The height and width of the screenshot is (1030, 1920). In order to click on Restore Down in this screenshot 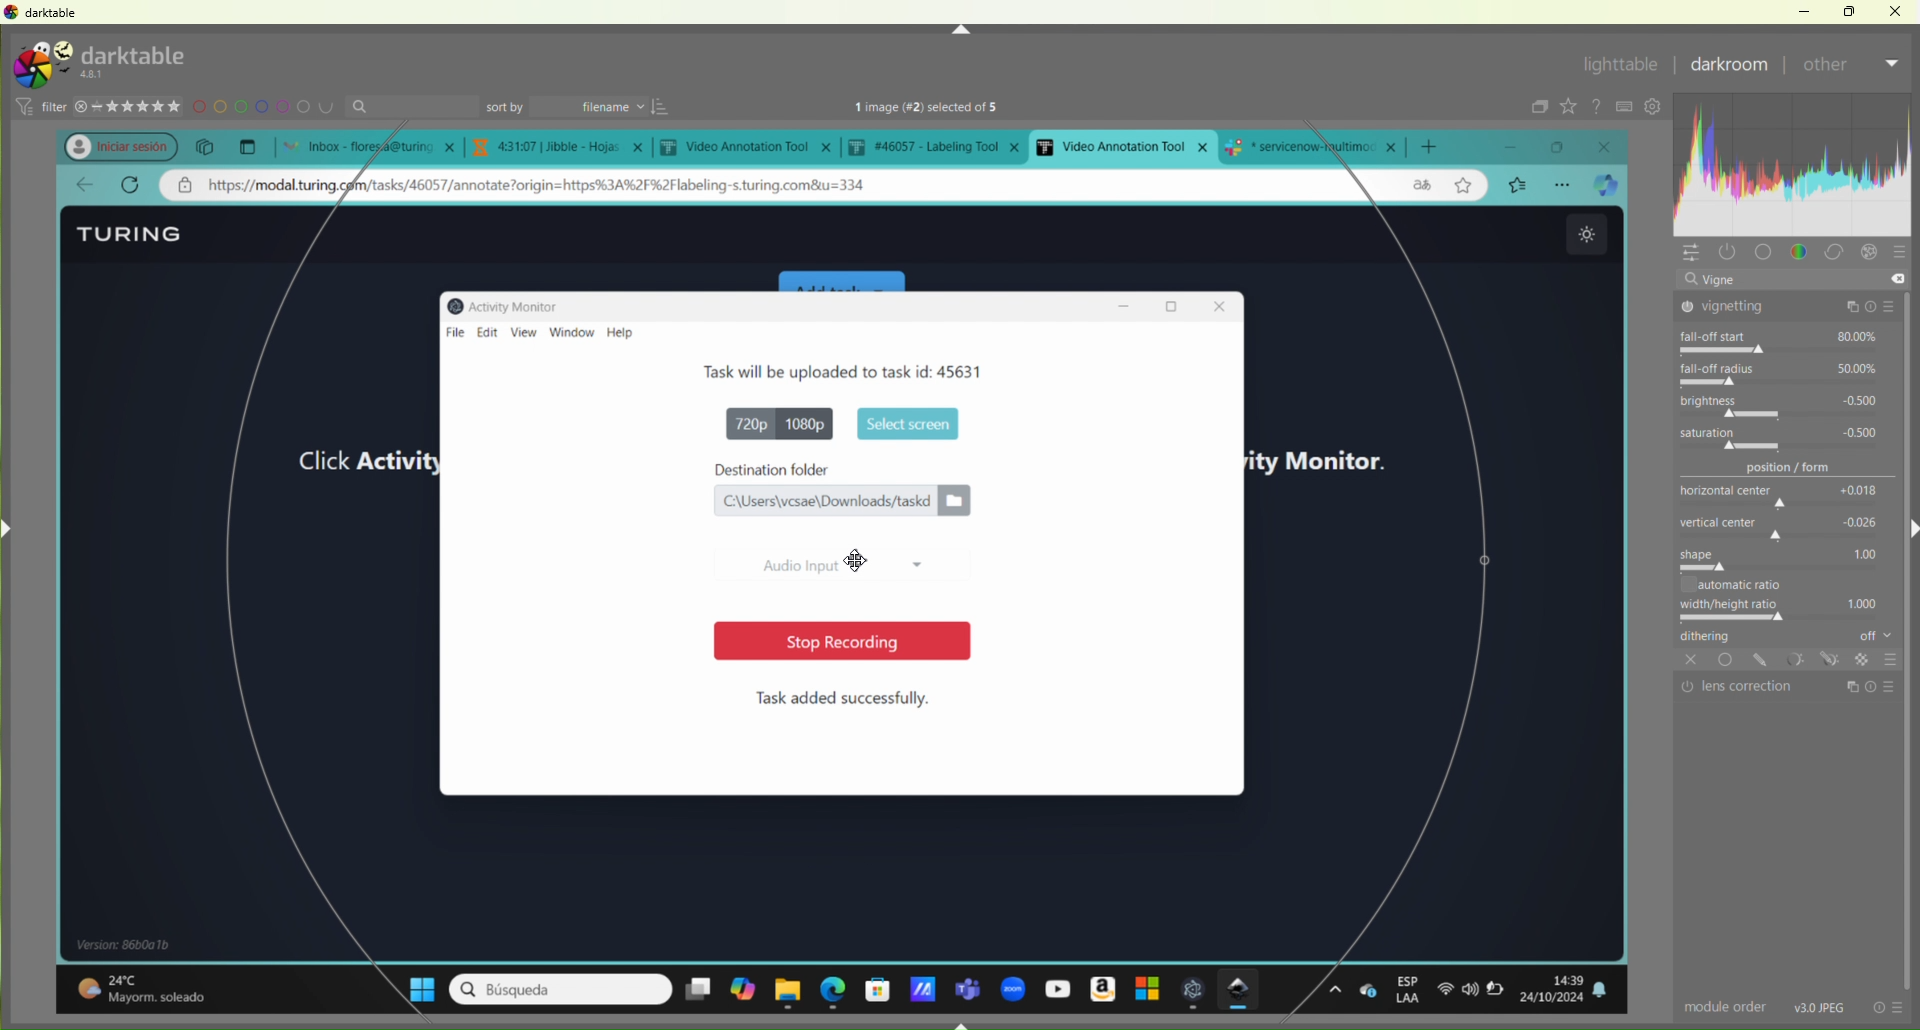, I will do `click(1850, 12)`.